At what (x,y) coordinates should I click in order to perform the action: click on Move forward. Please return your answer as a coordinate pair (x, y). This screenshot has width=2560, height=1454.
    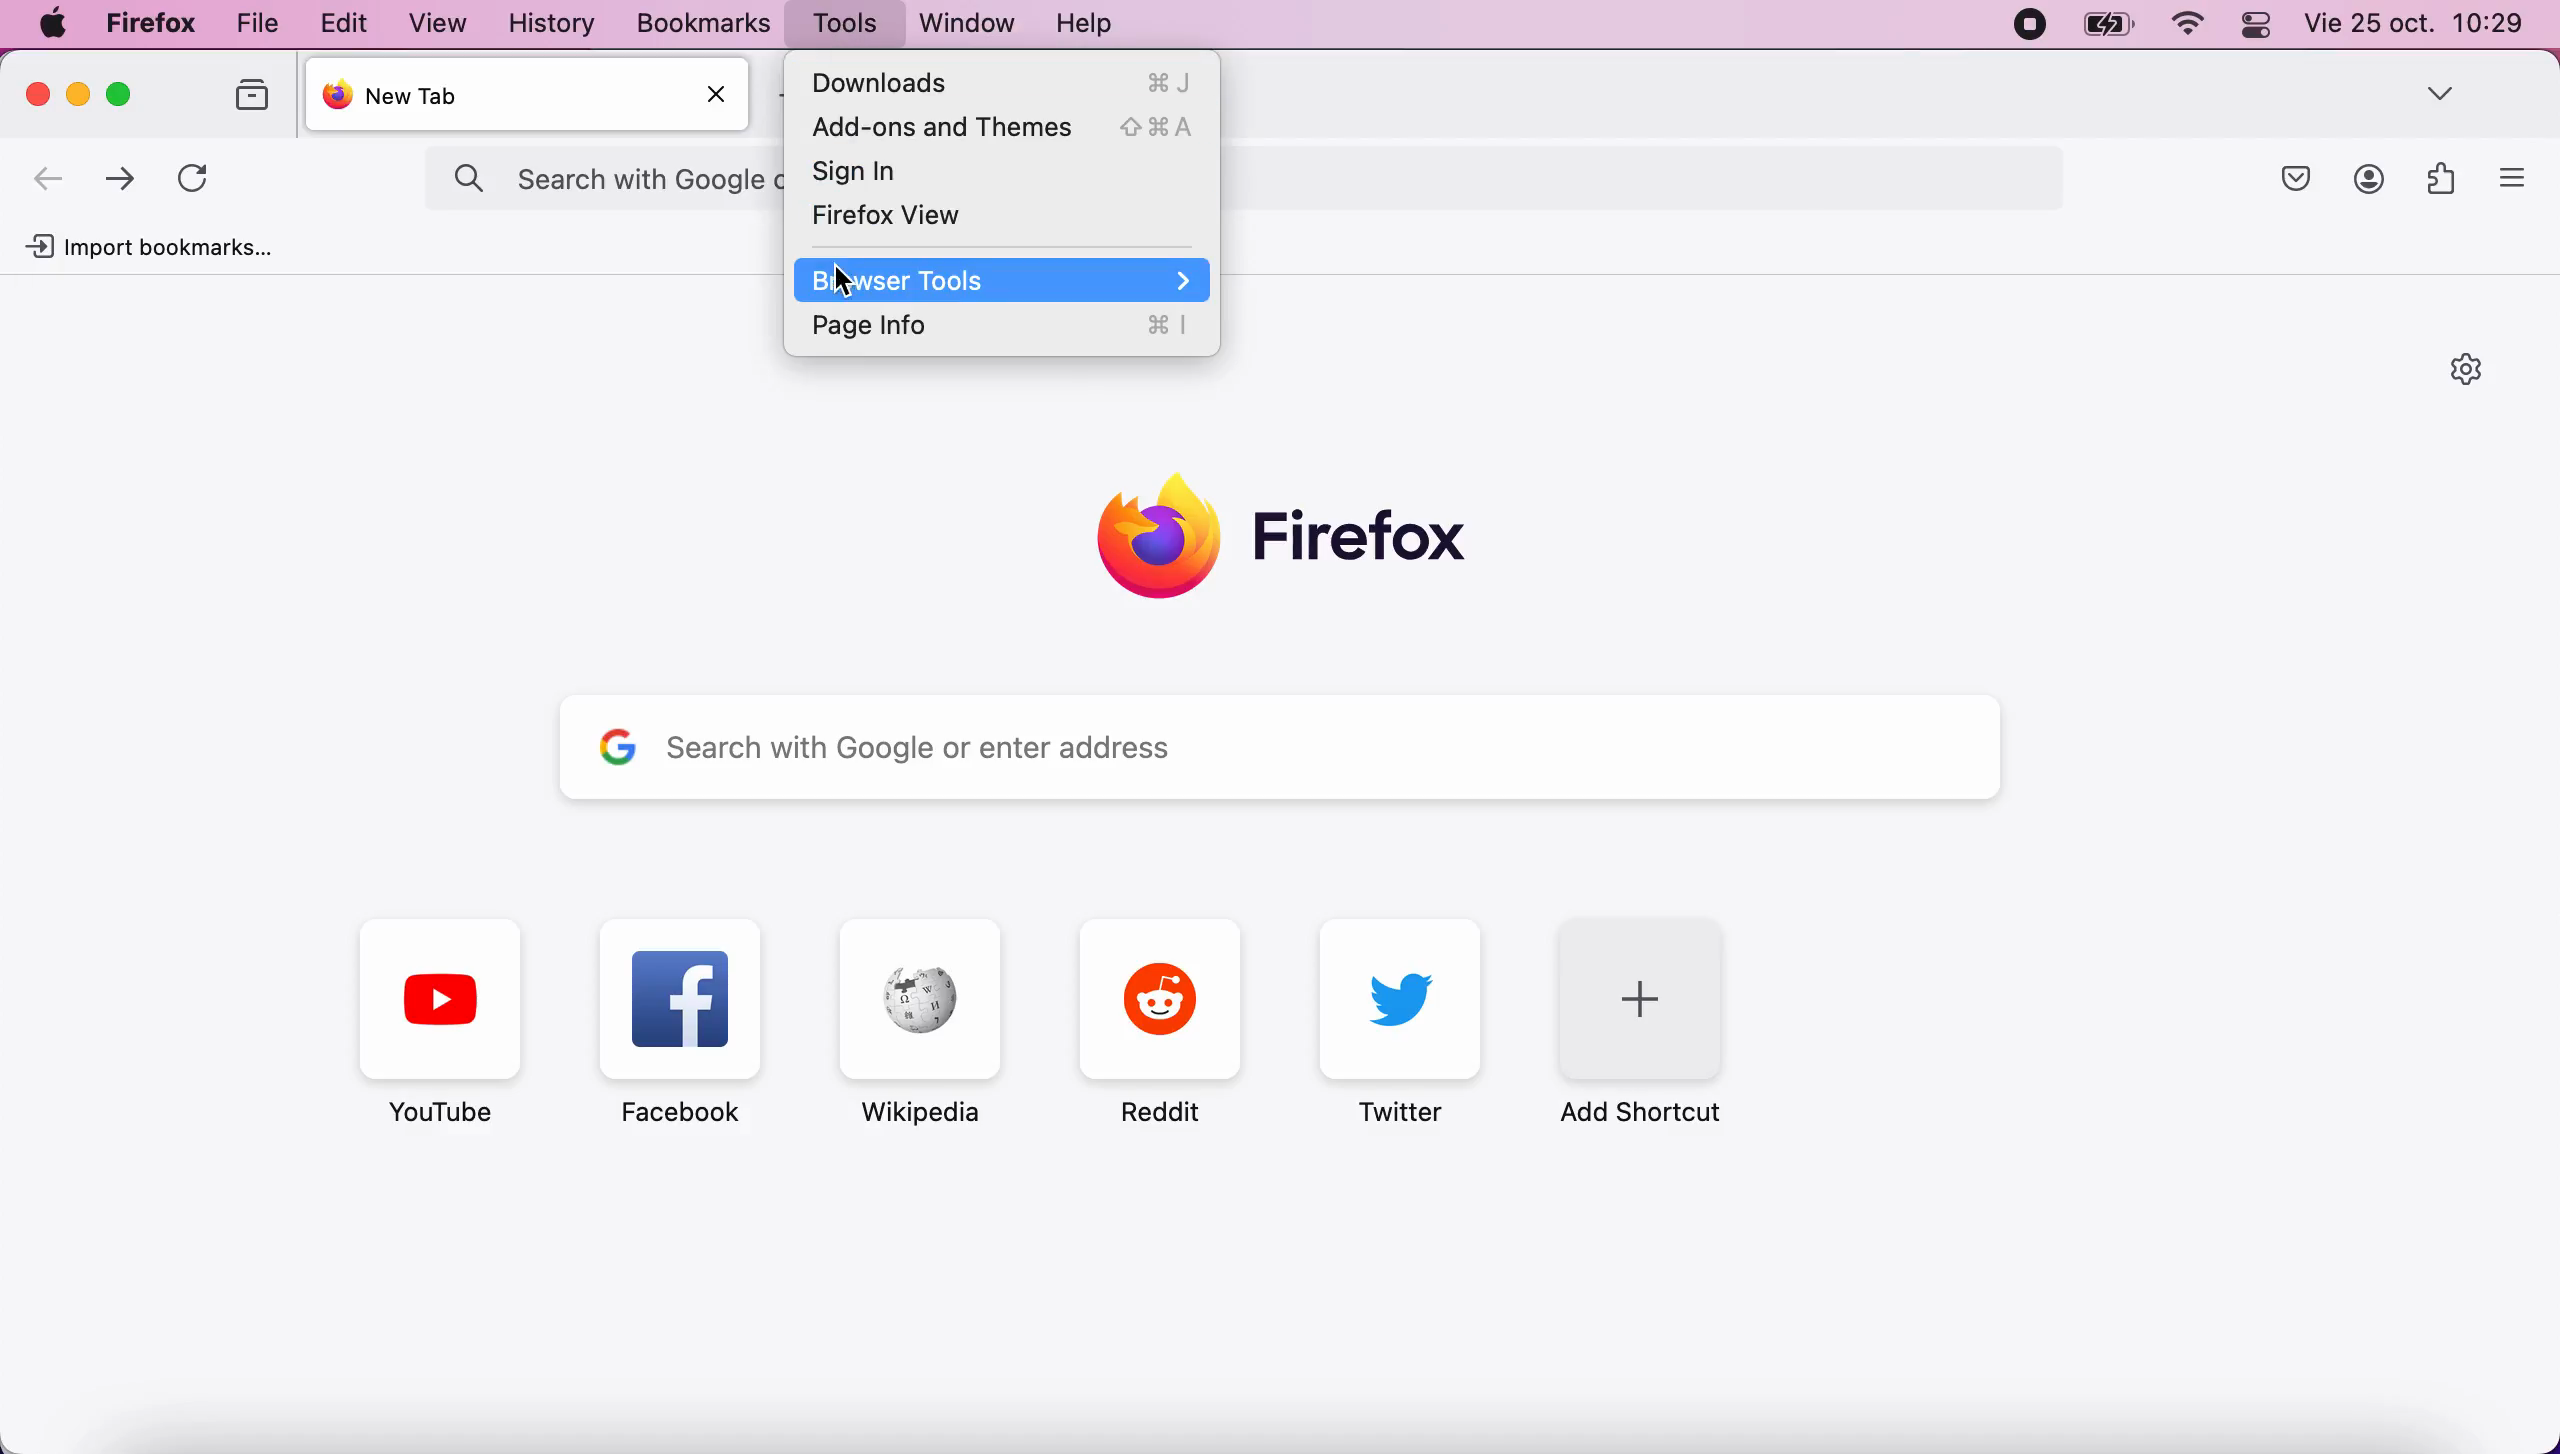
    Looking at the image, I should click on (120, 182).